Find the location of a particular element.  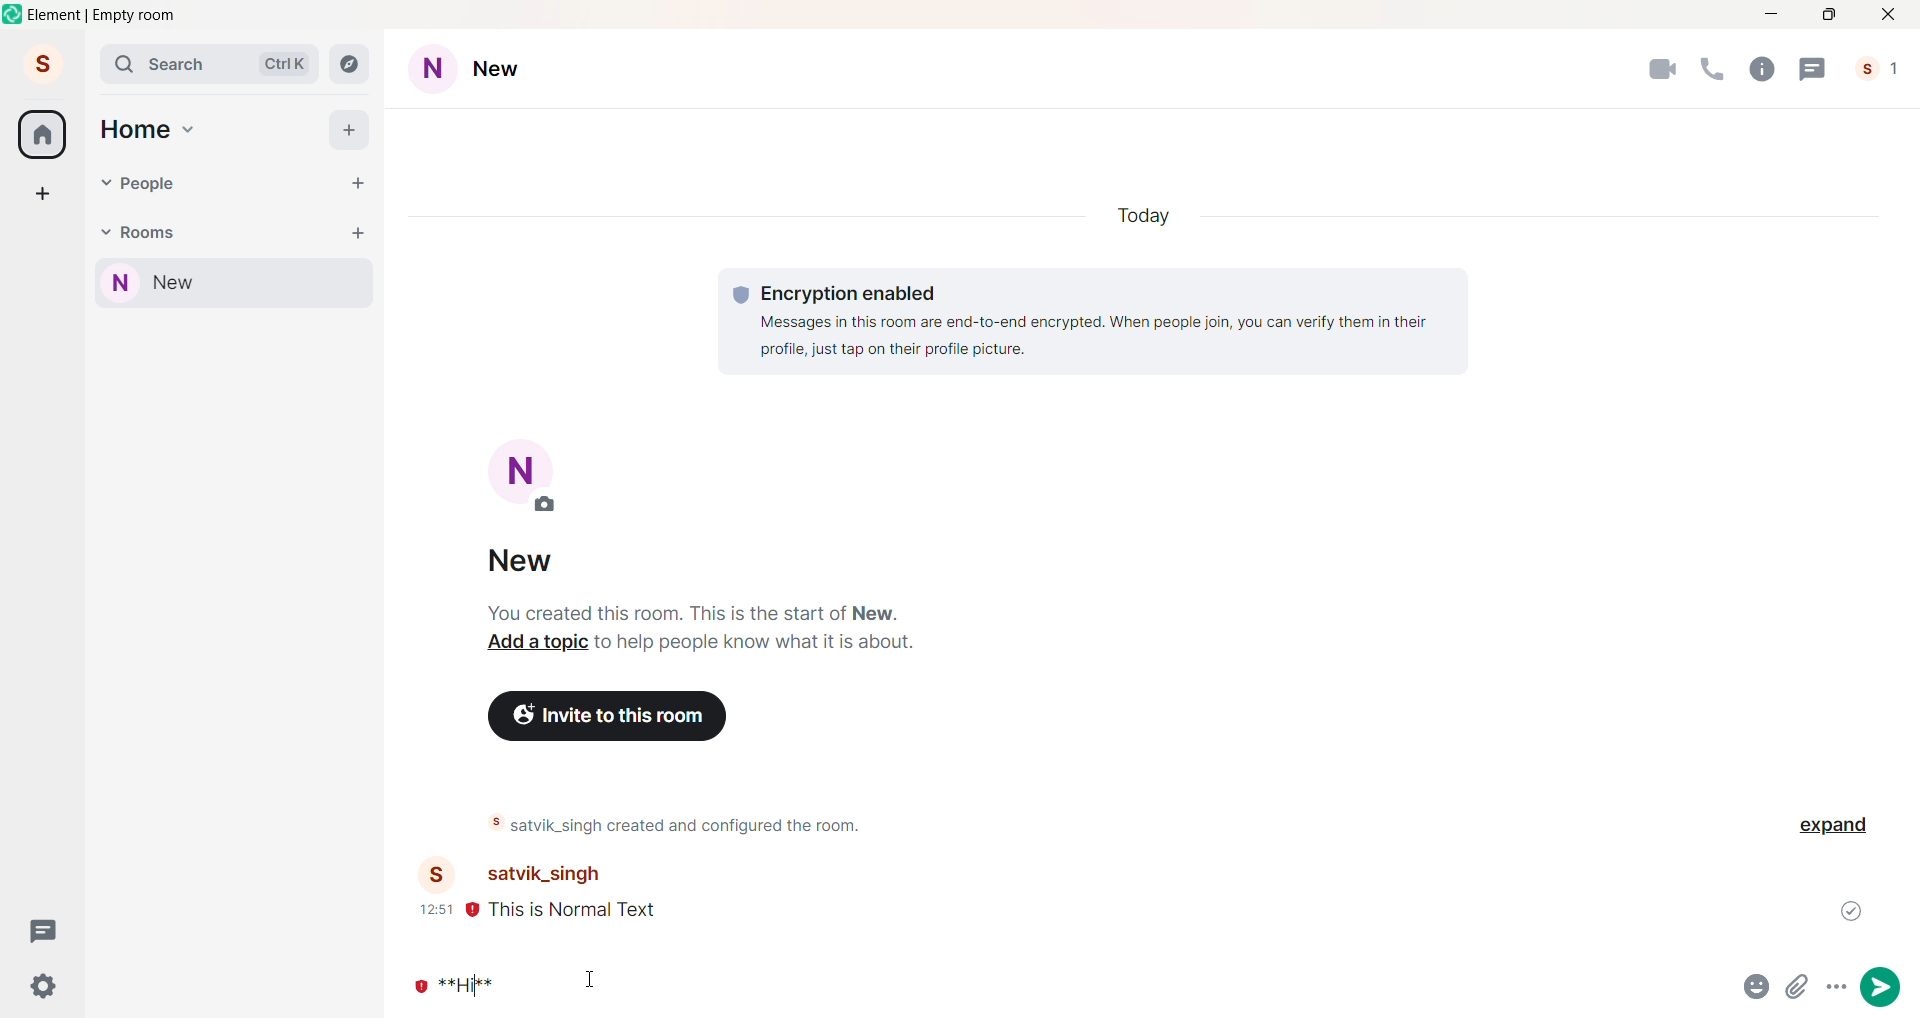

Add Room Picture is located at coordinates (528, 478).